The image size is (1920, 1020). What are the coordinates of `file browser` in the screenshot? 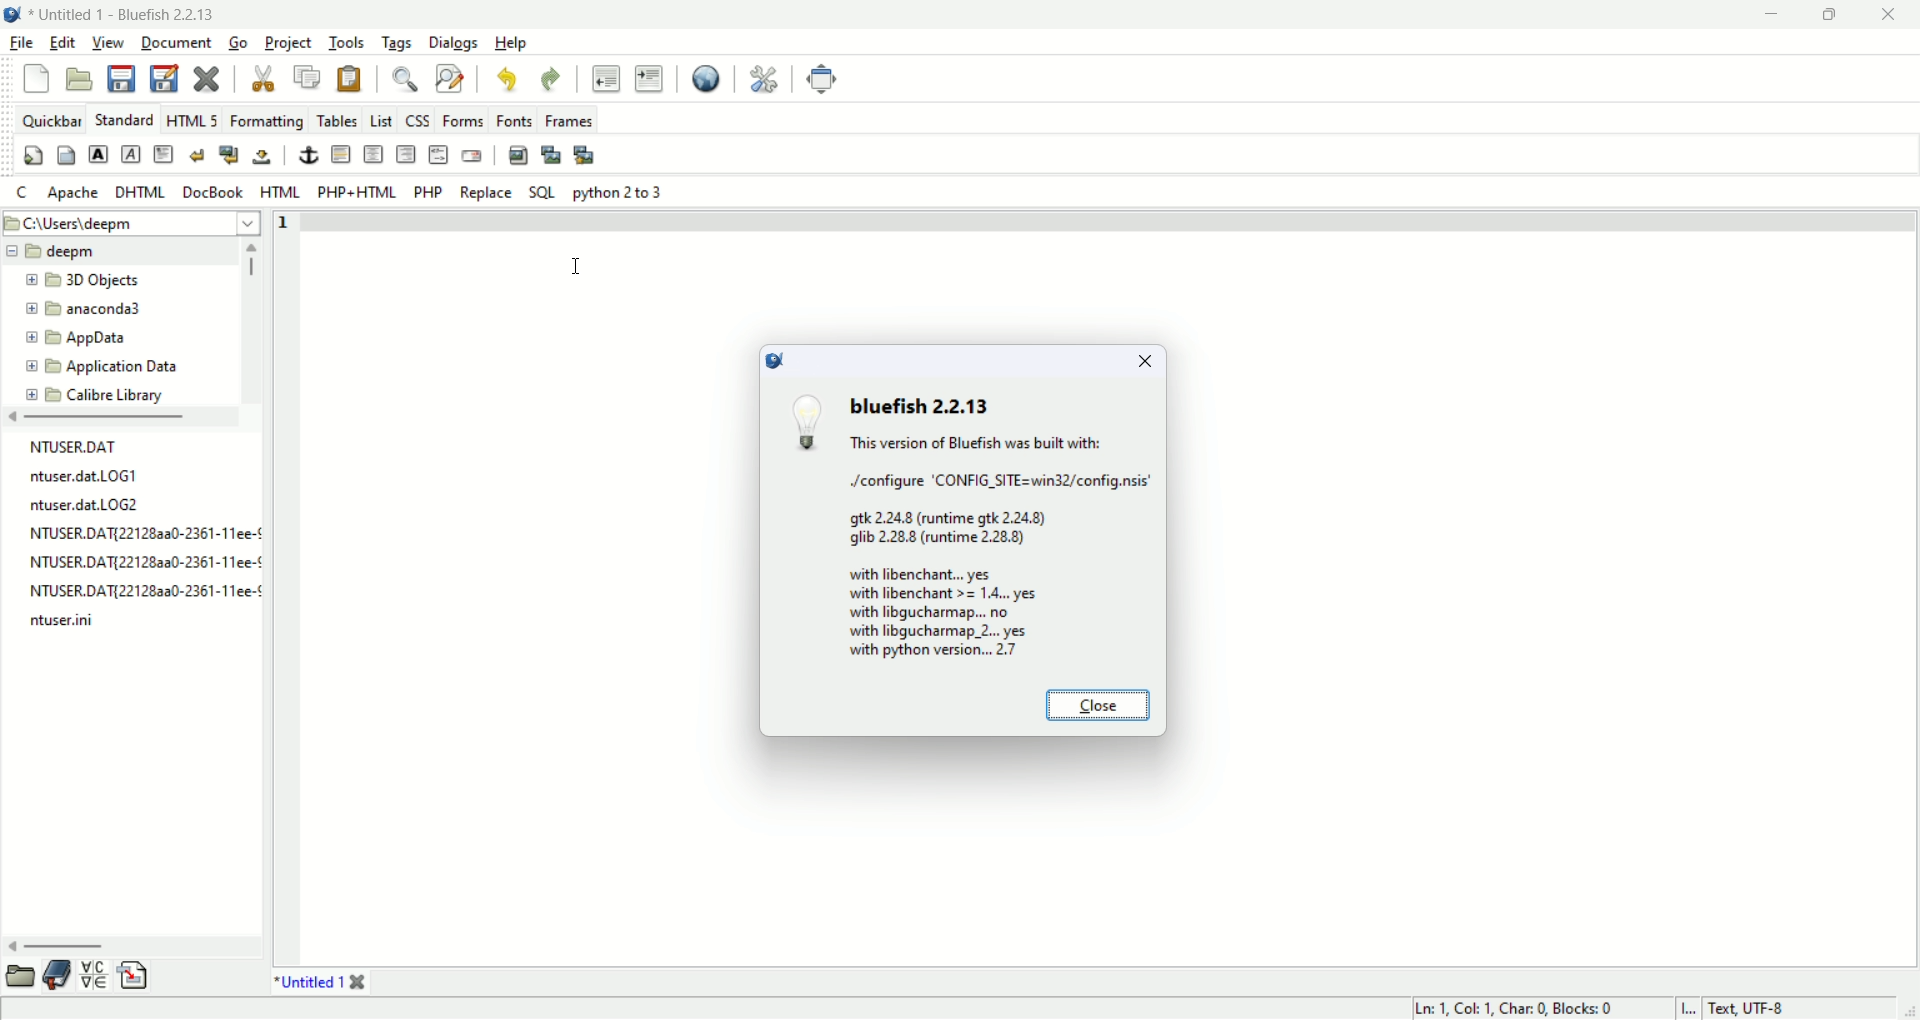 It's located at (20, 974).